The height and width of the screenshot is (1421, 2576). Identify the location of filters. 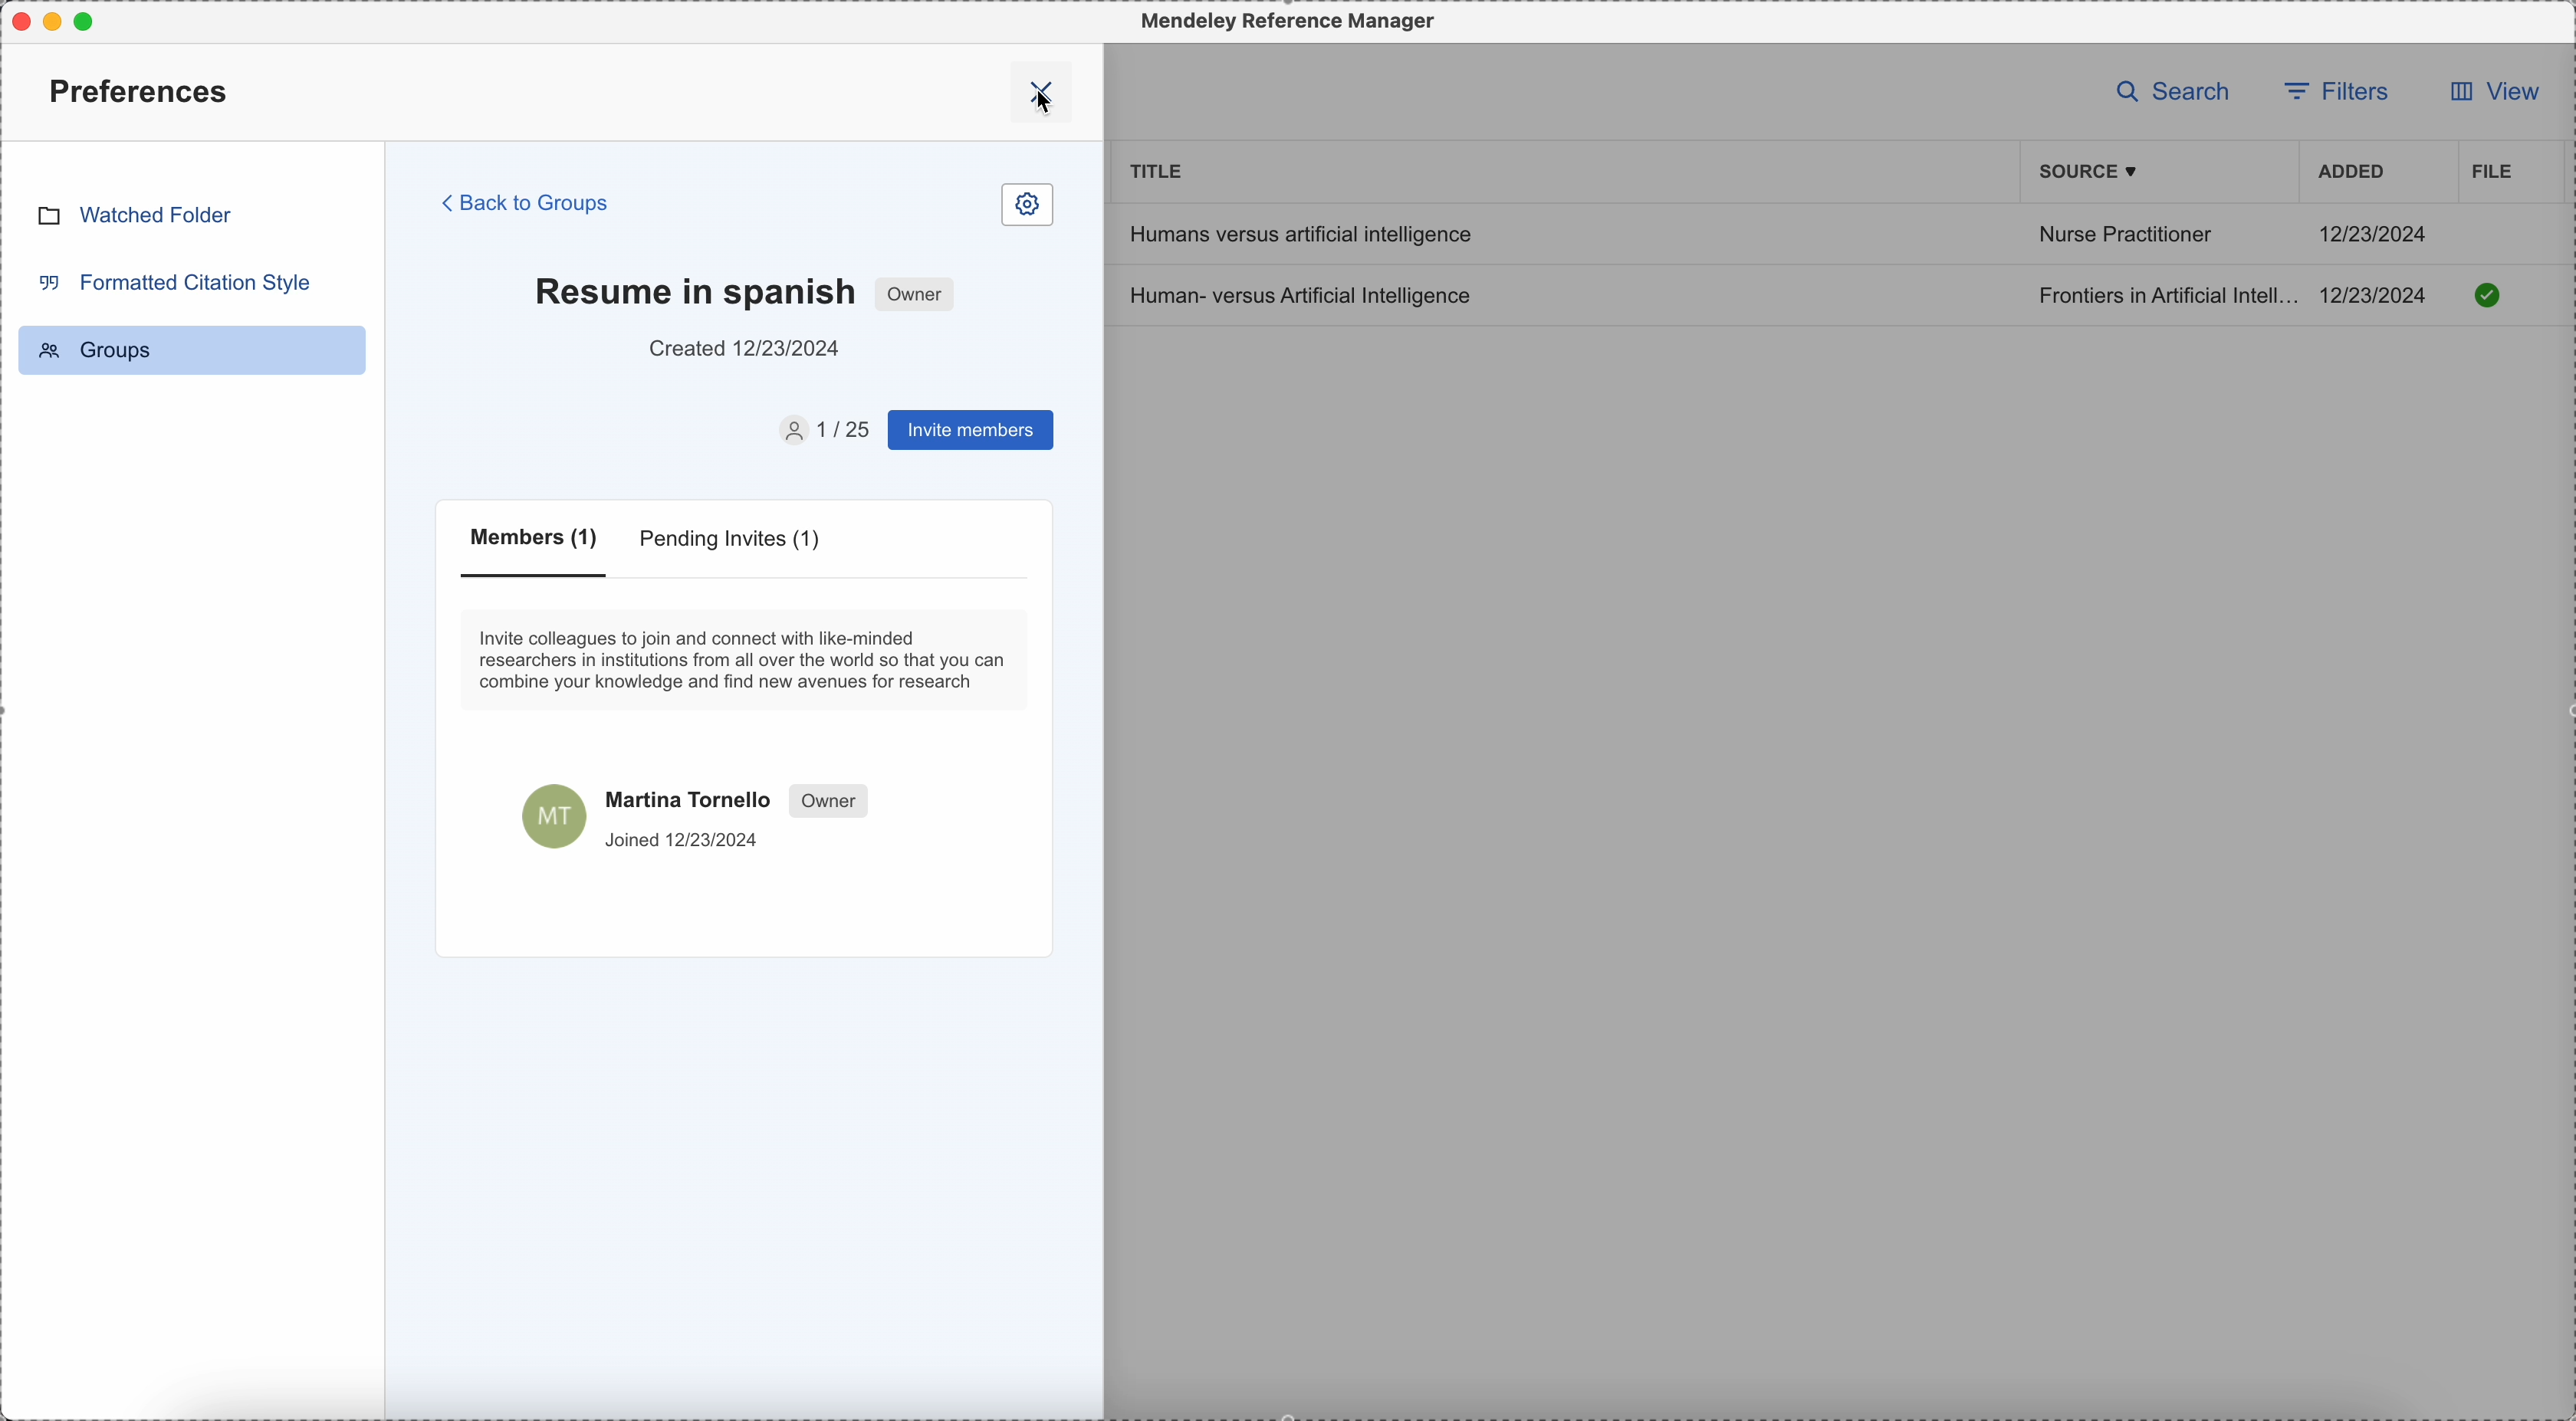
(2341, 89).